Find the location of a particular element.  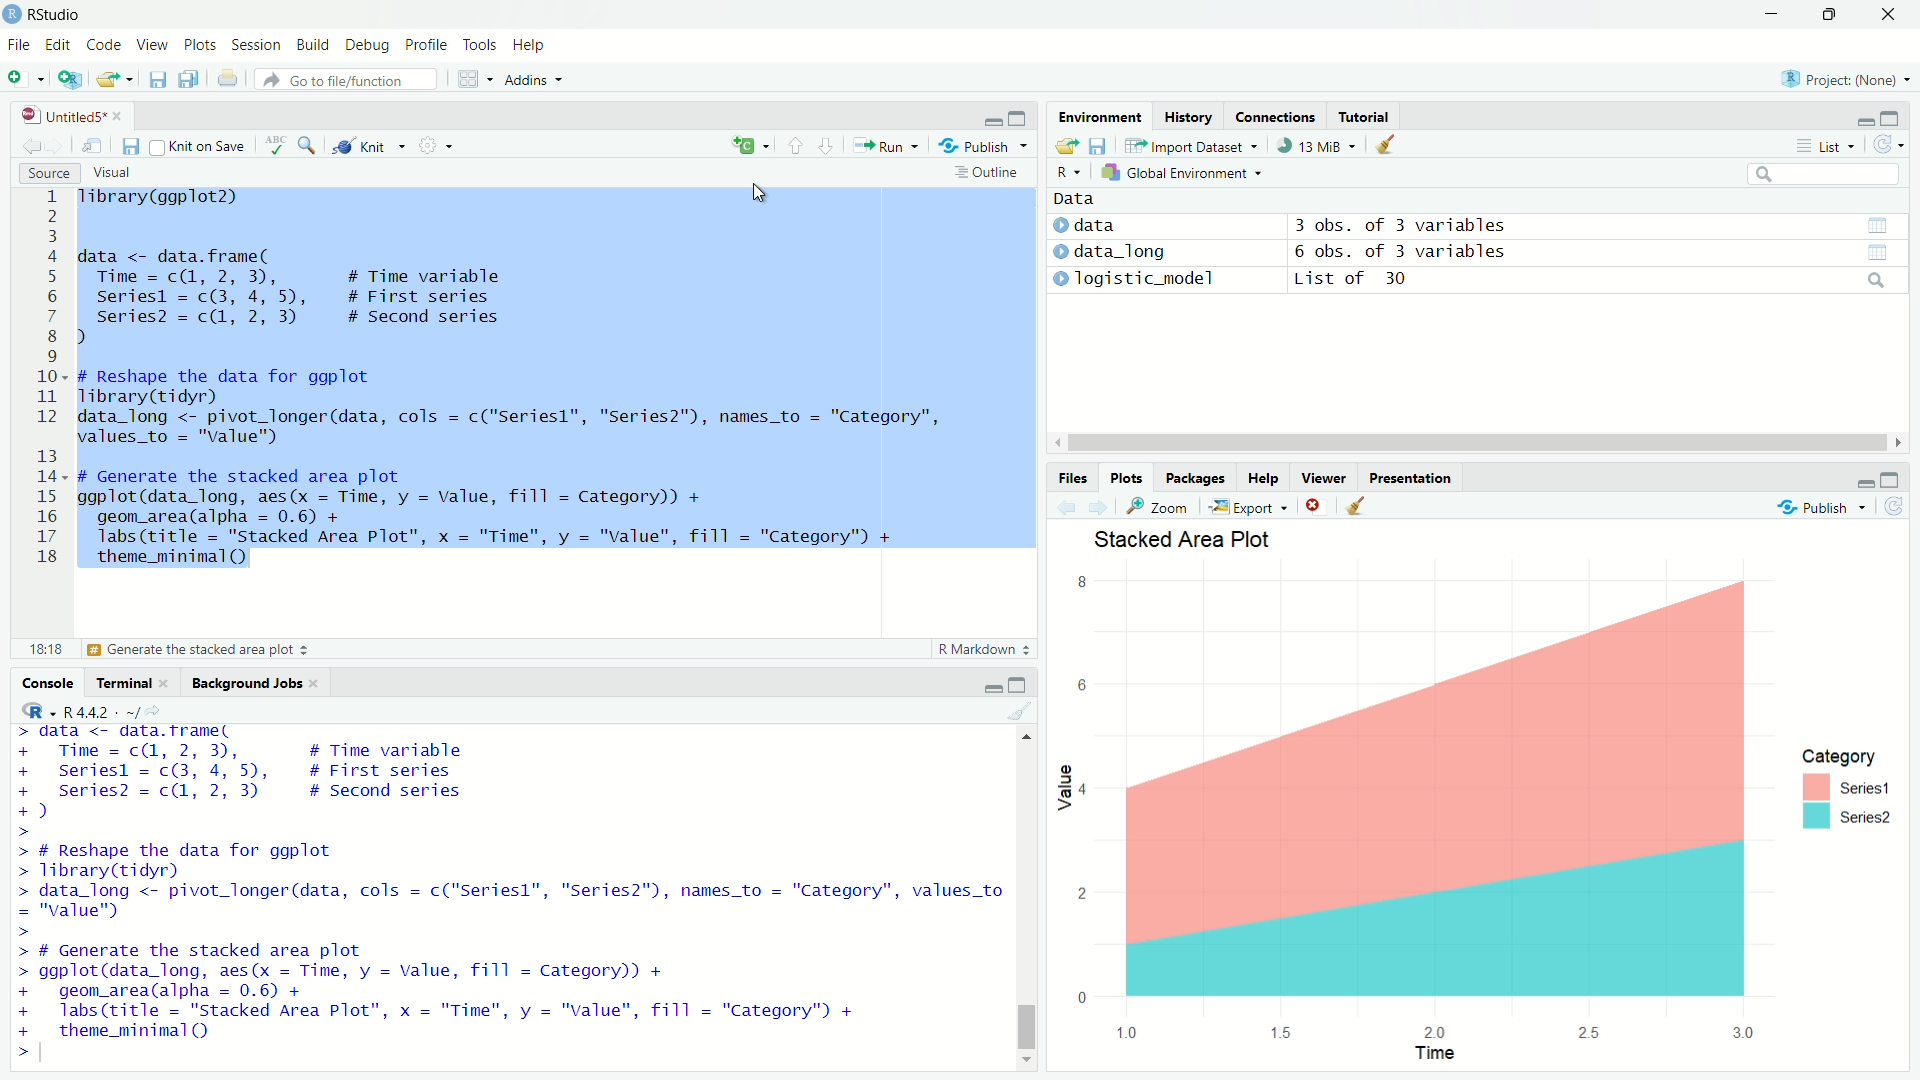

Plots. is located at coordinates (1126, 478).